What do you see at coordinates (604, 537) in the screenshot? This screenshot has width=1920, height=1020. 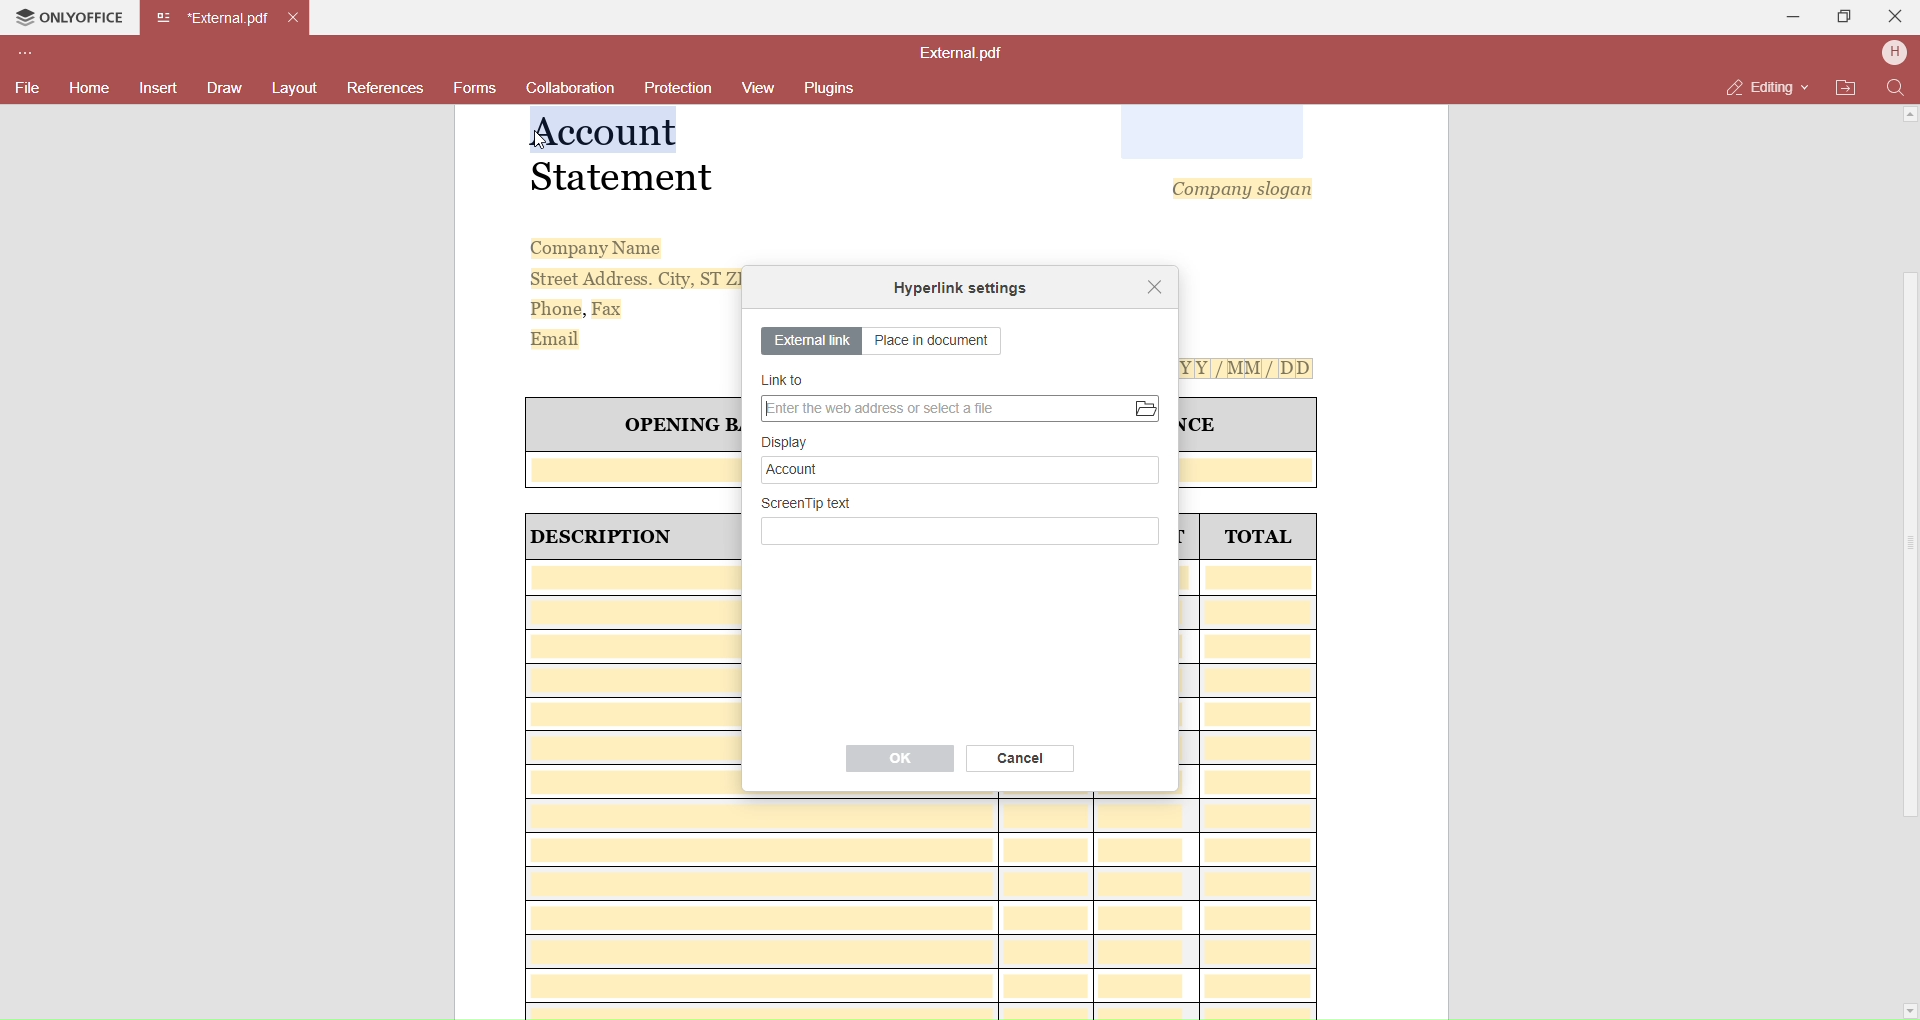 I see `| DESCRIPTION` at bounding box center [604, 537].